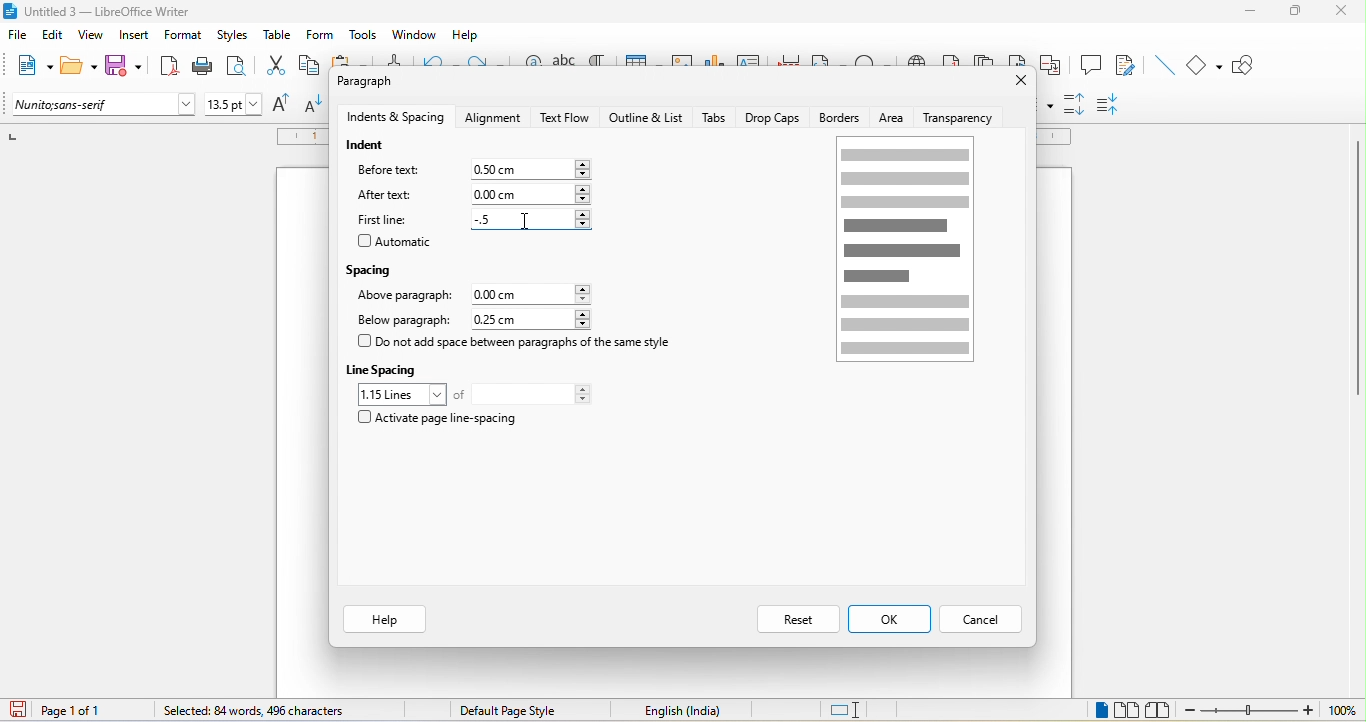  I want to click on open, so click(79, 67).